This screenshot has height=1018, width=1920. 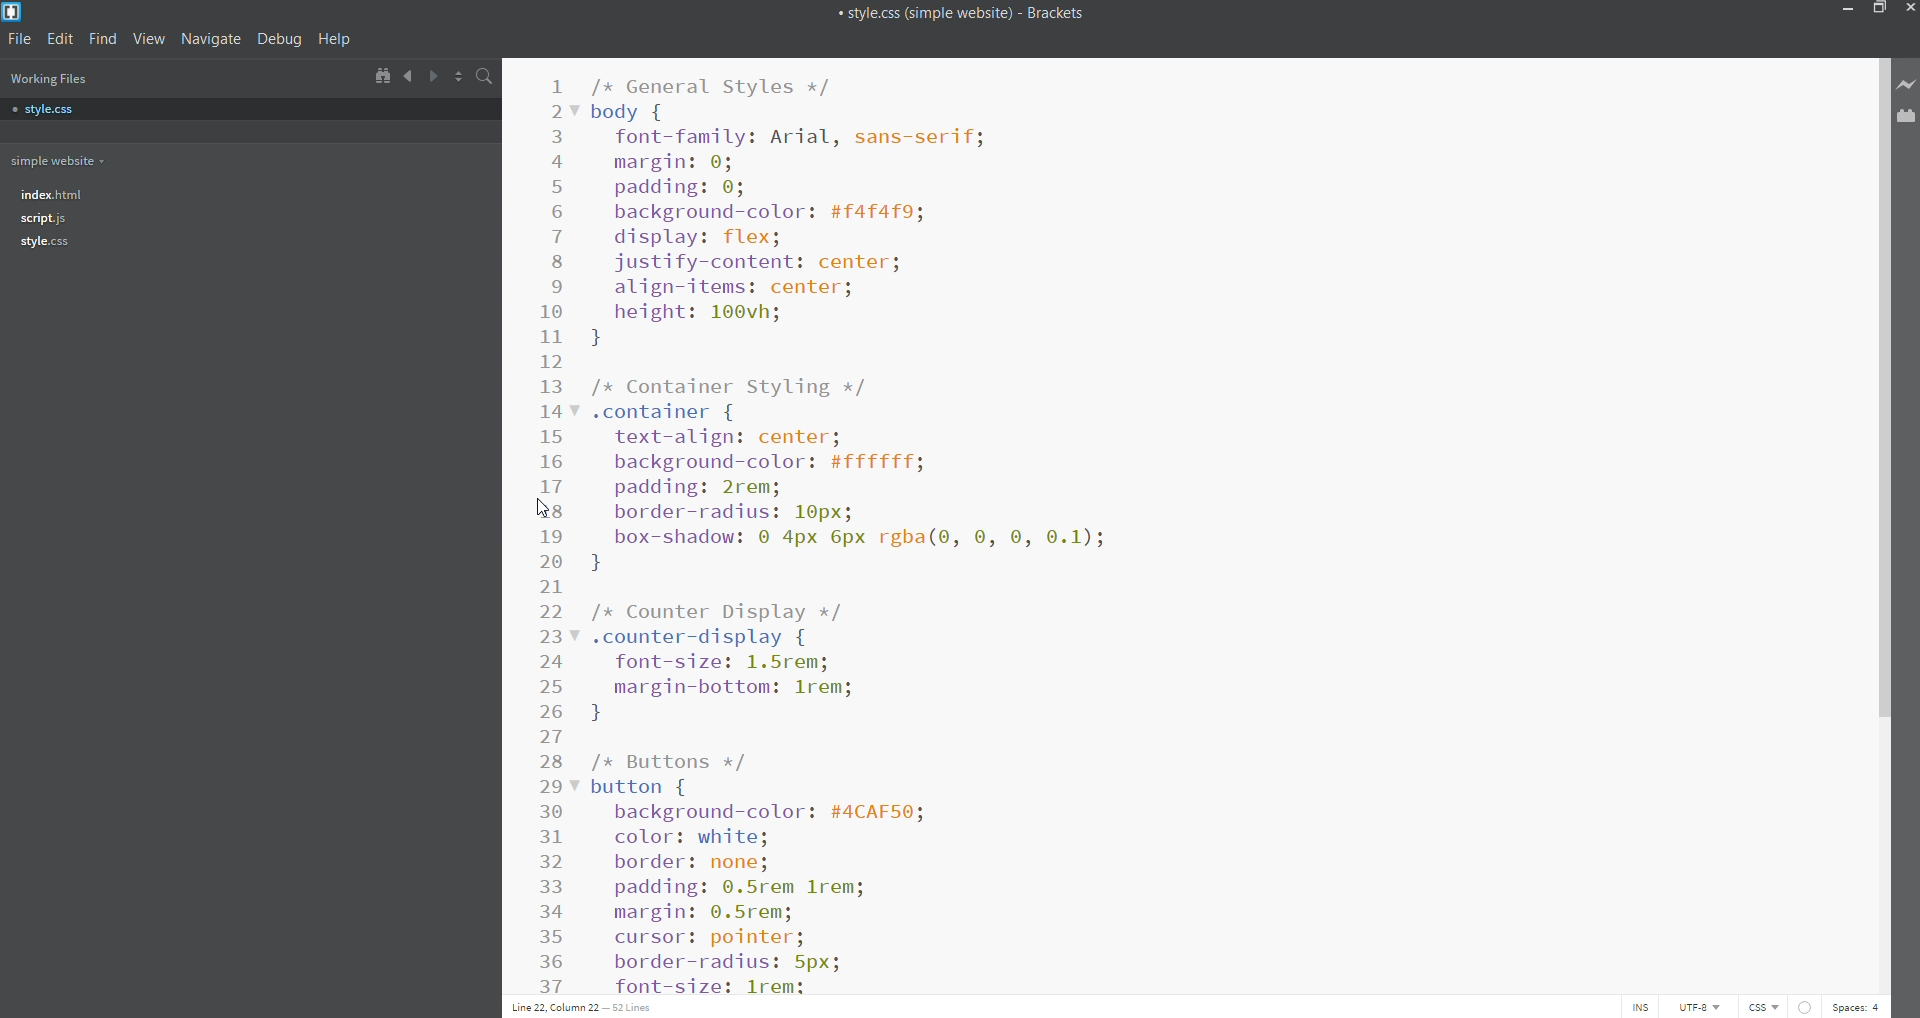 I want to click on Navigate, so click(x=212, y=40).